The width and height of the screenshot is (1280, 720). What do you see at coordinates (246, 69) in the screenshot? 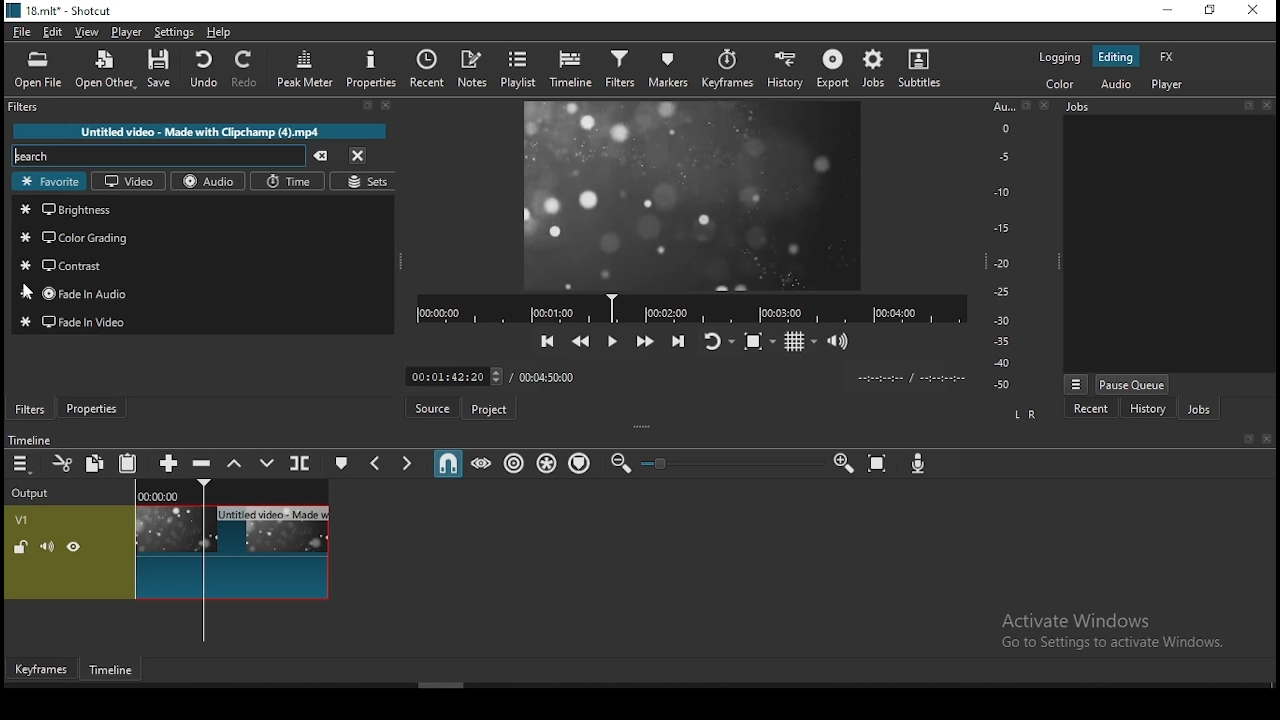
I see `redo` at bounding box center [246, 69].